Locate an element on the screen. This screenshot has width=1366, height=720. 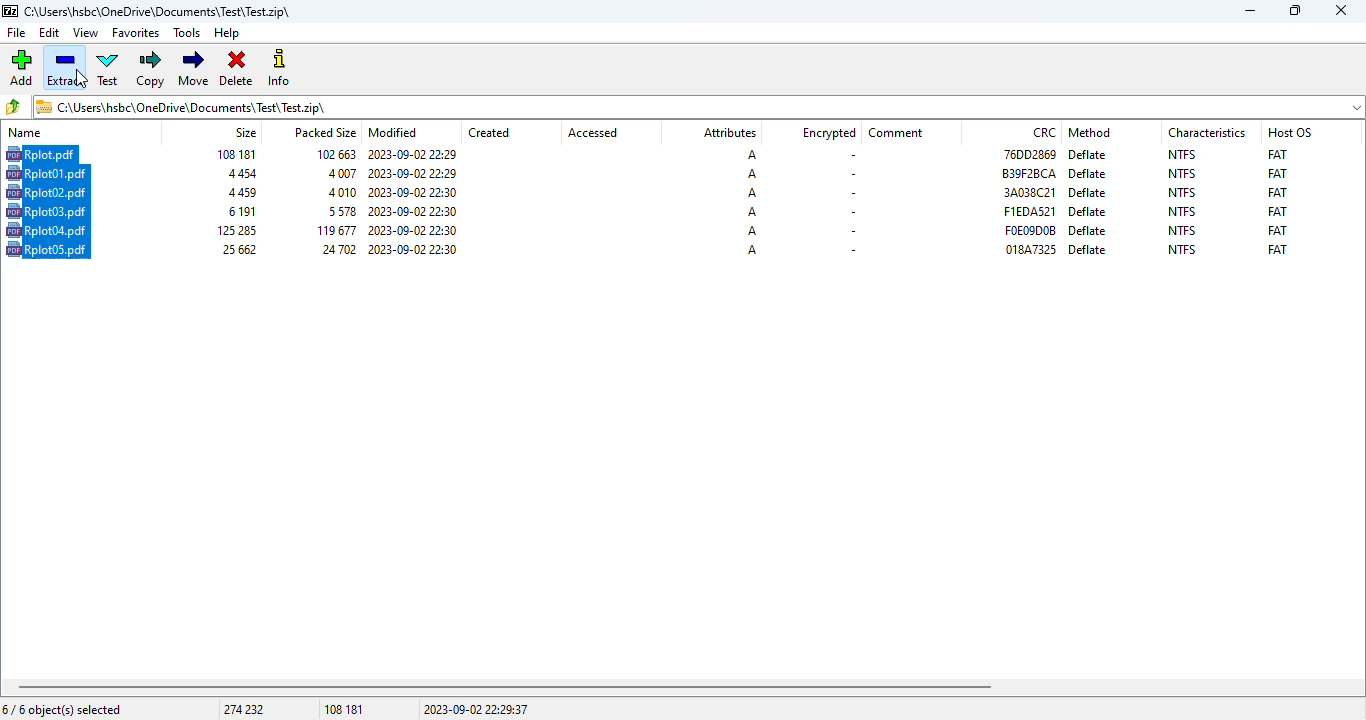
attributes is located at coordinates (728, 133).